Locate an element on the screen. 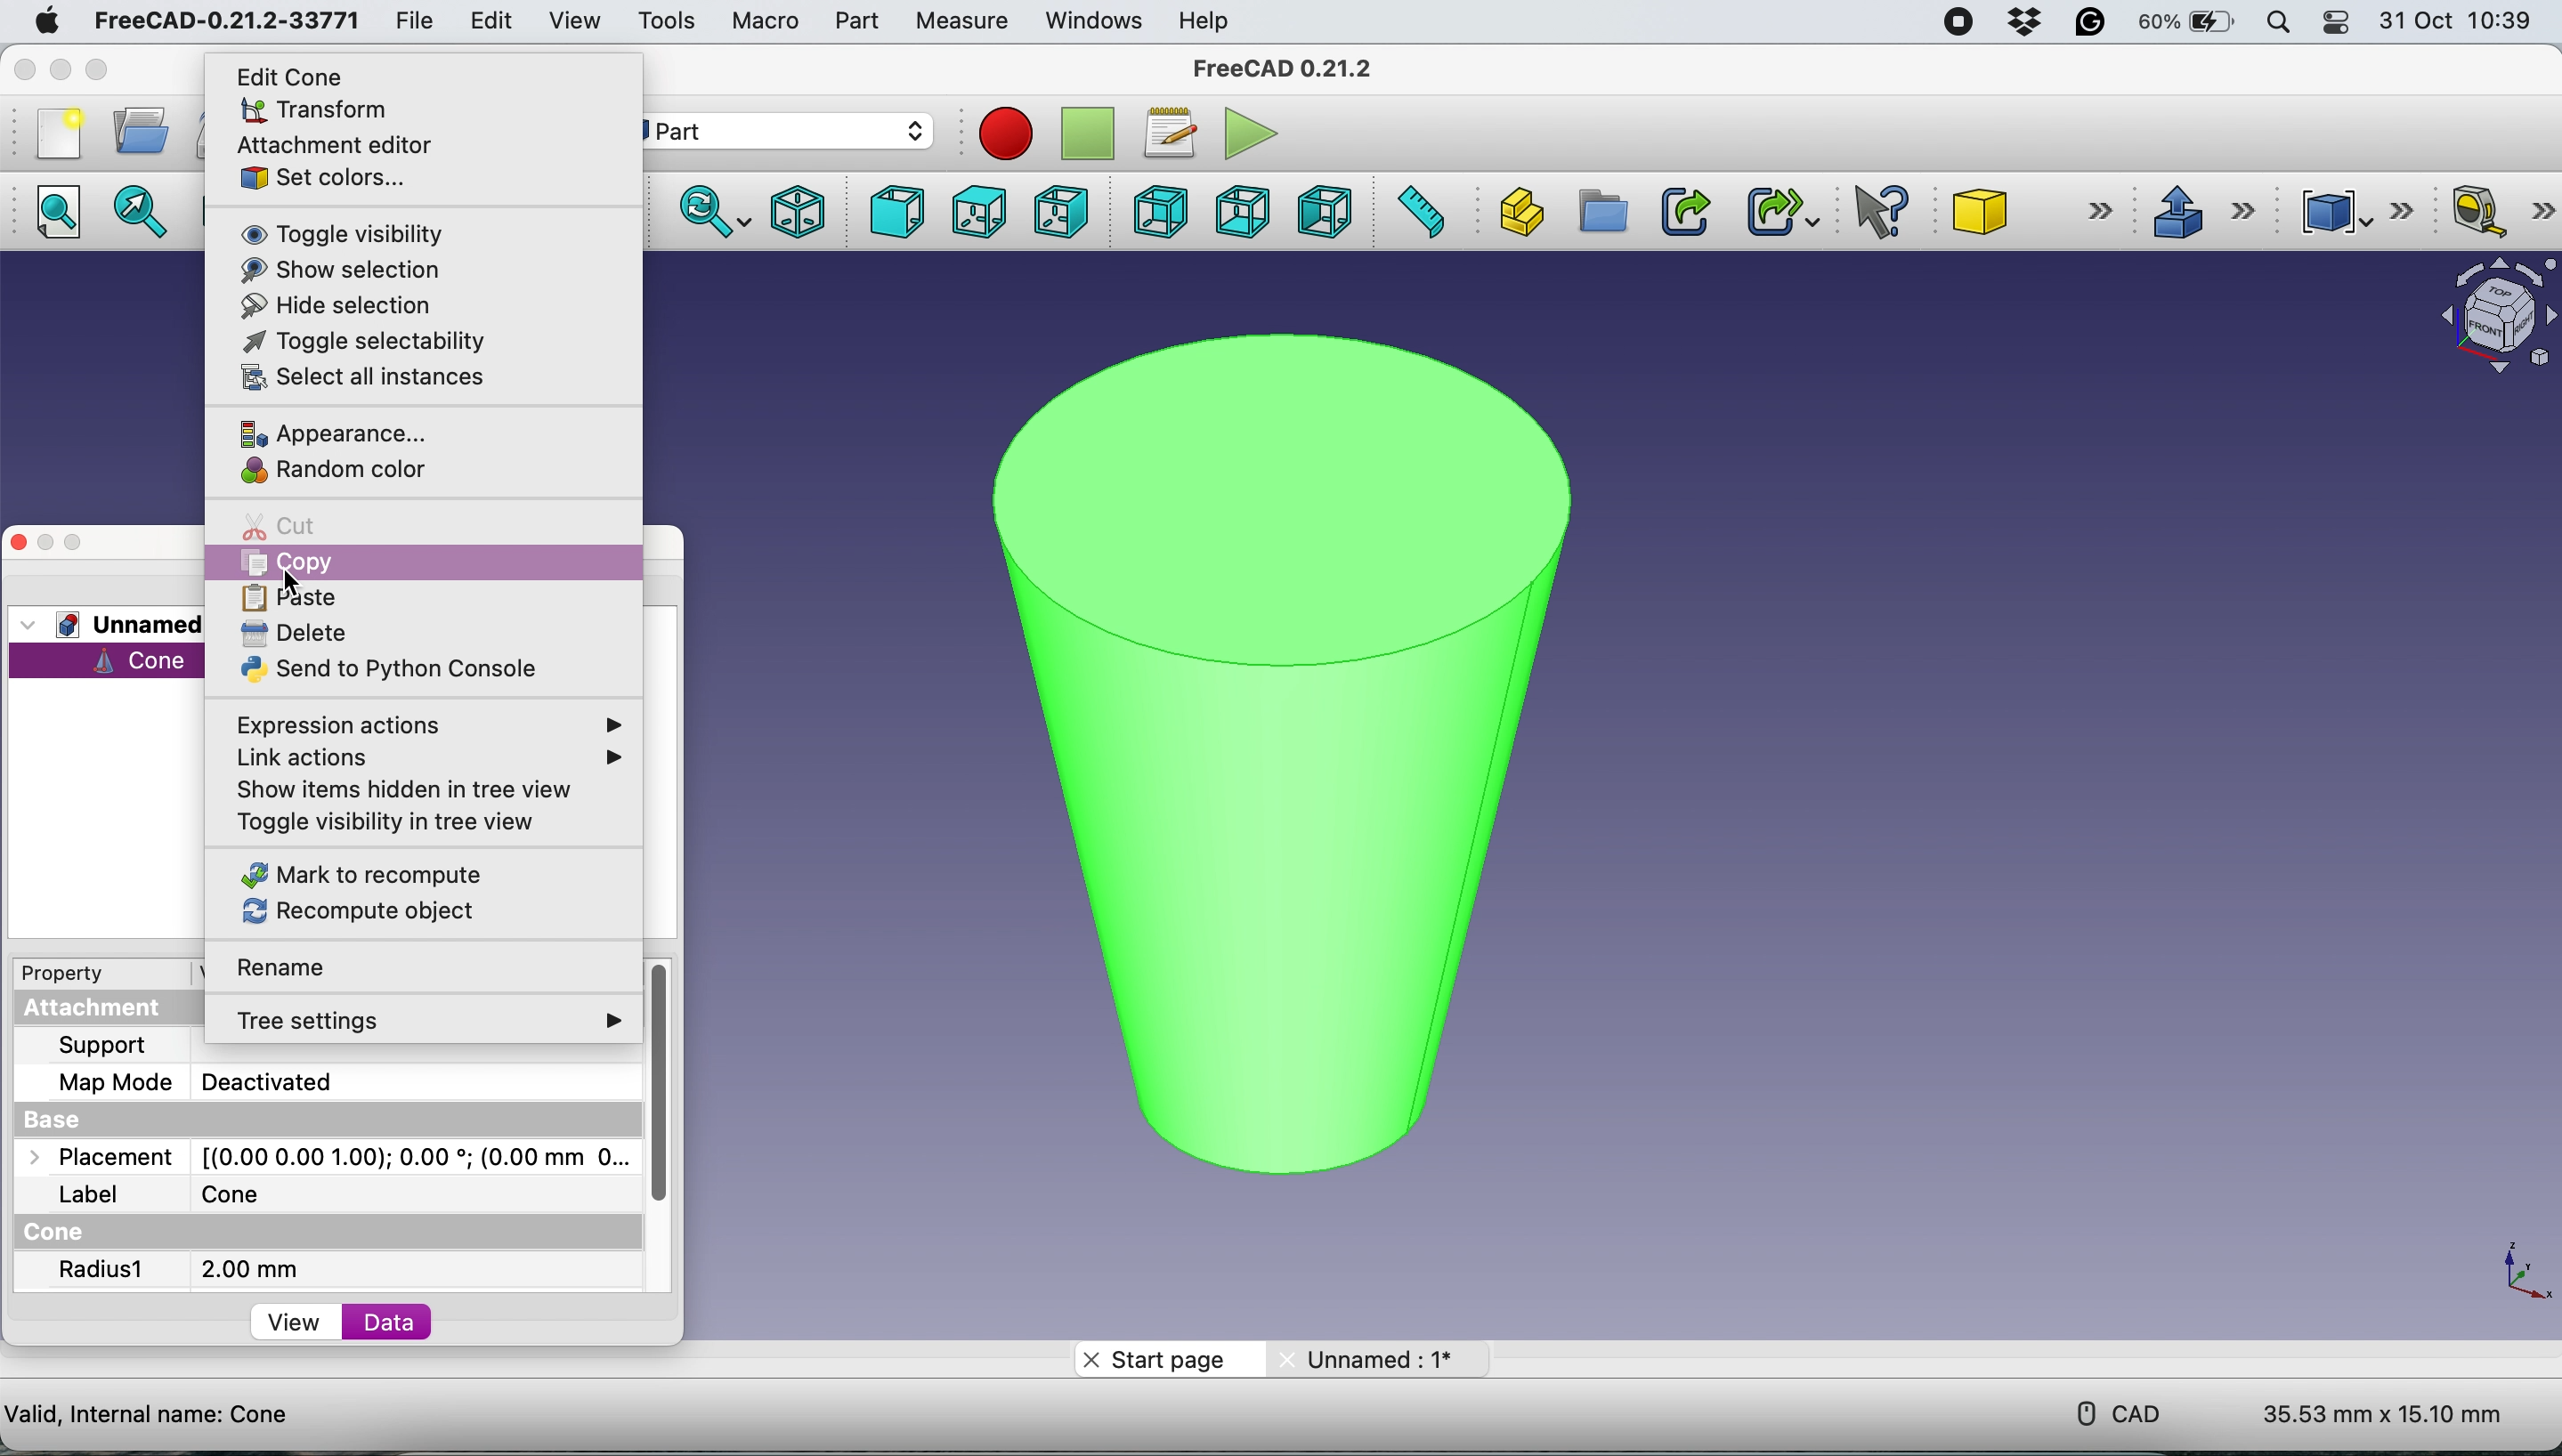 The height and width of the screenshot is (1456, 2562). select all instances is located at coordinates (359, 378).